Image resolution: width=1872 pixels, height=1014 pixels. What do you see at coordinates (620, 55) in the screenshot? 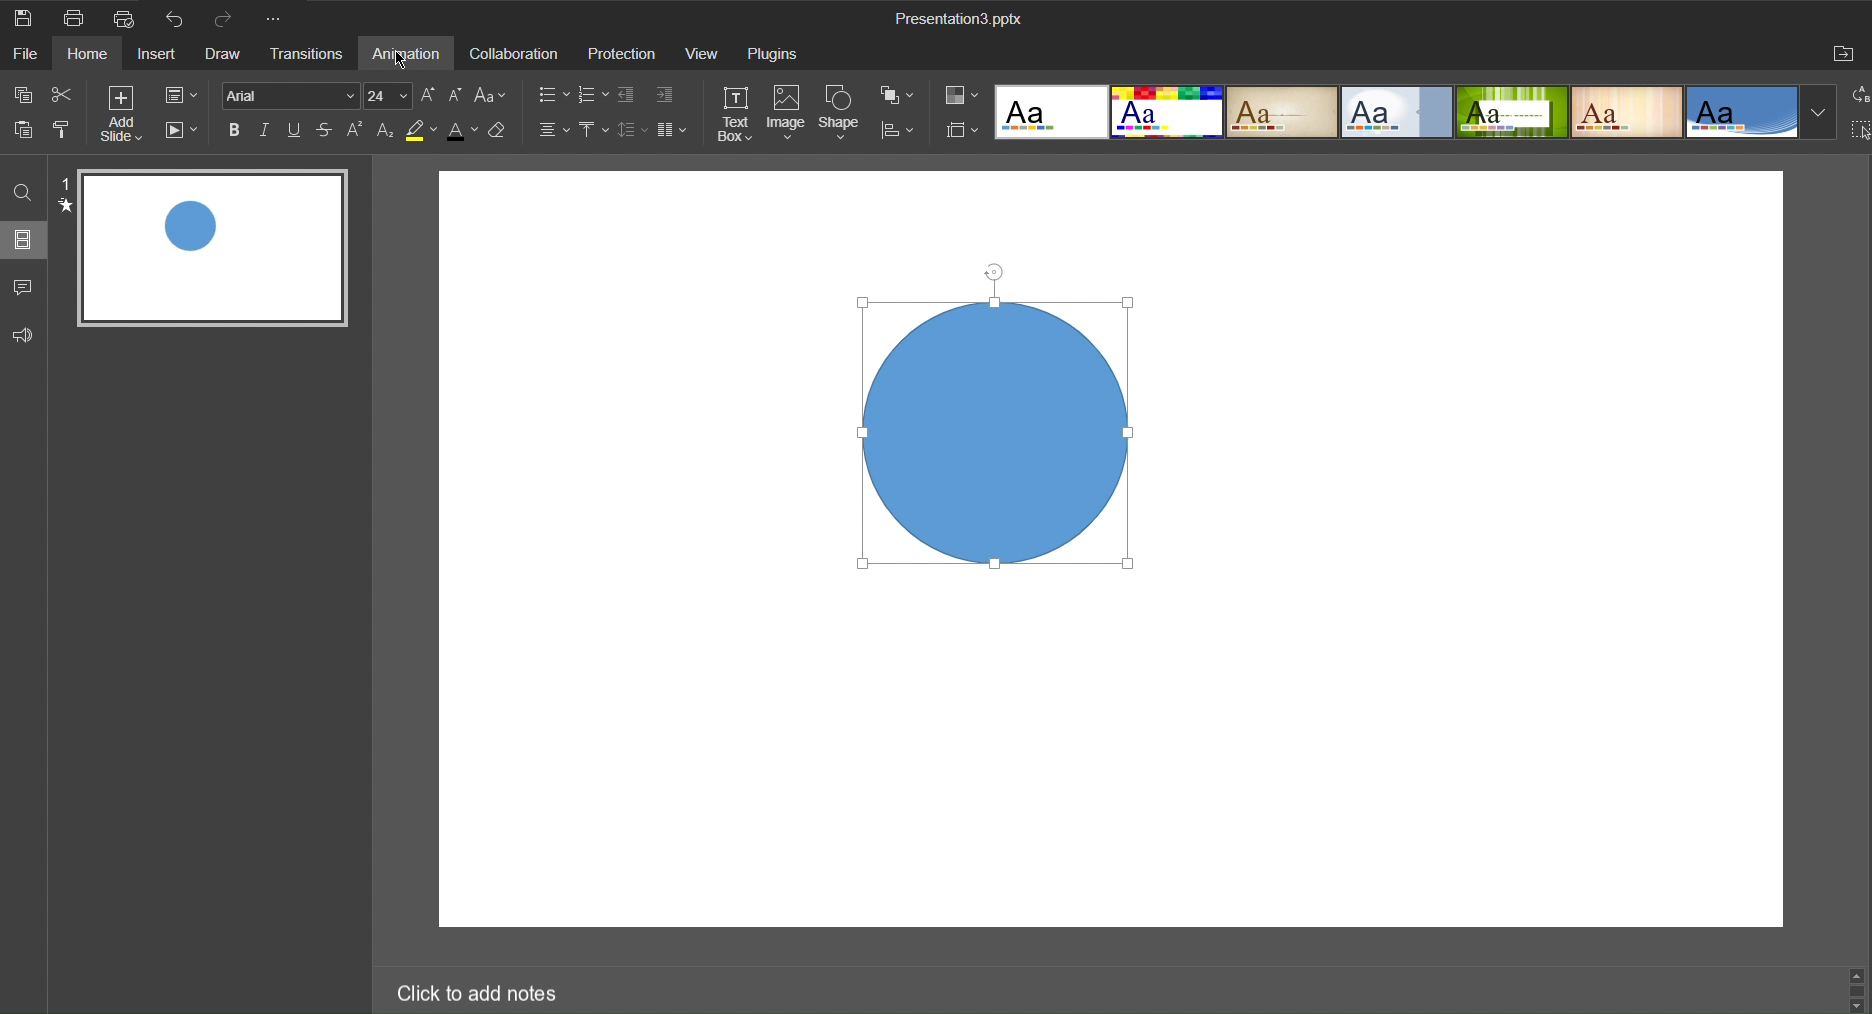
I see `Protection` at bounding box center [620, 55].